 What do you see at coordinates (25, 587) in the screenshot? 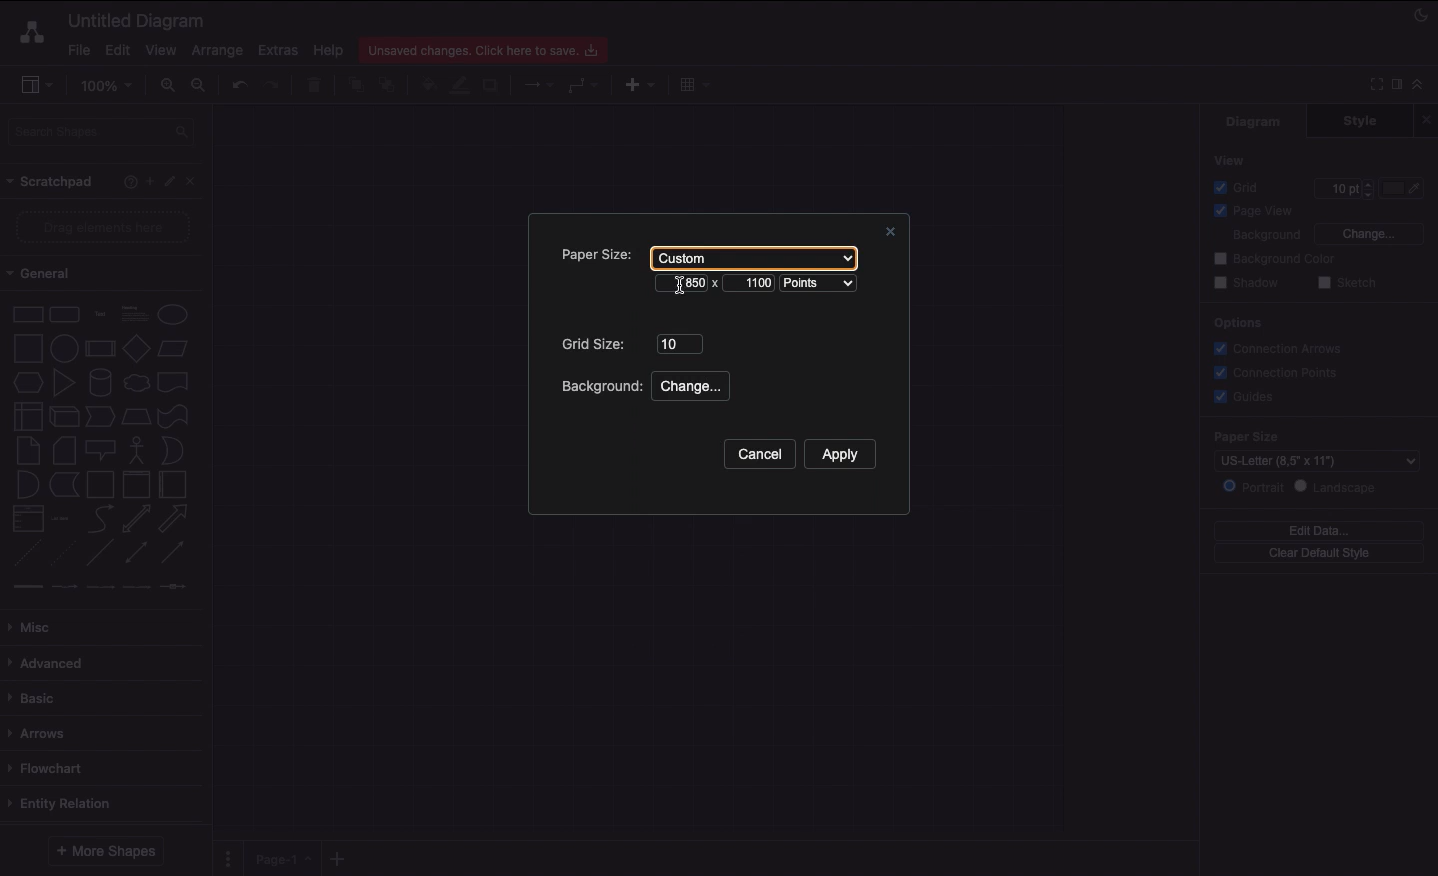
I see `connector 1` at bounding box center [25, 587].